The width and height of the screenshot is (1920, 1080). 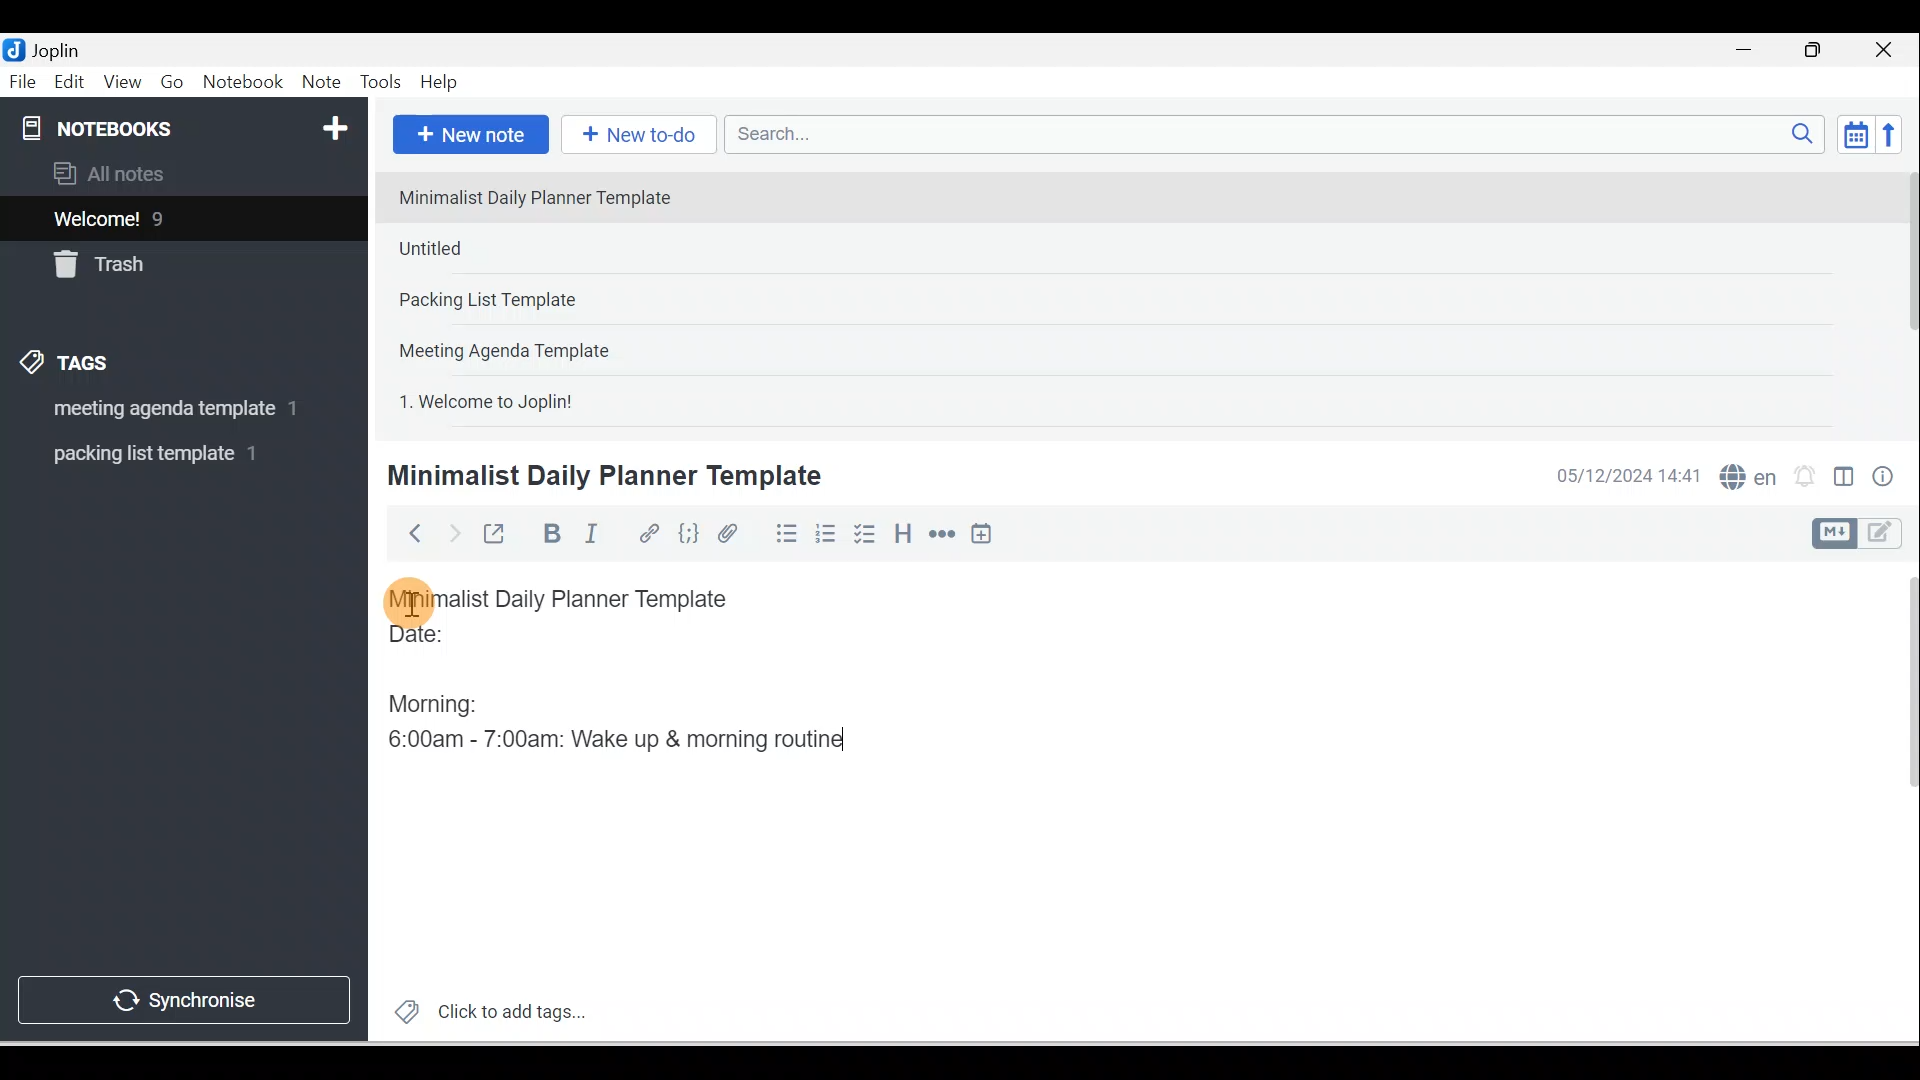 What do you see at coordinates (647, 535) in the screenshot?
I see `Hyperlink` at bounding box center [647, 535].